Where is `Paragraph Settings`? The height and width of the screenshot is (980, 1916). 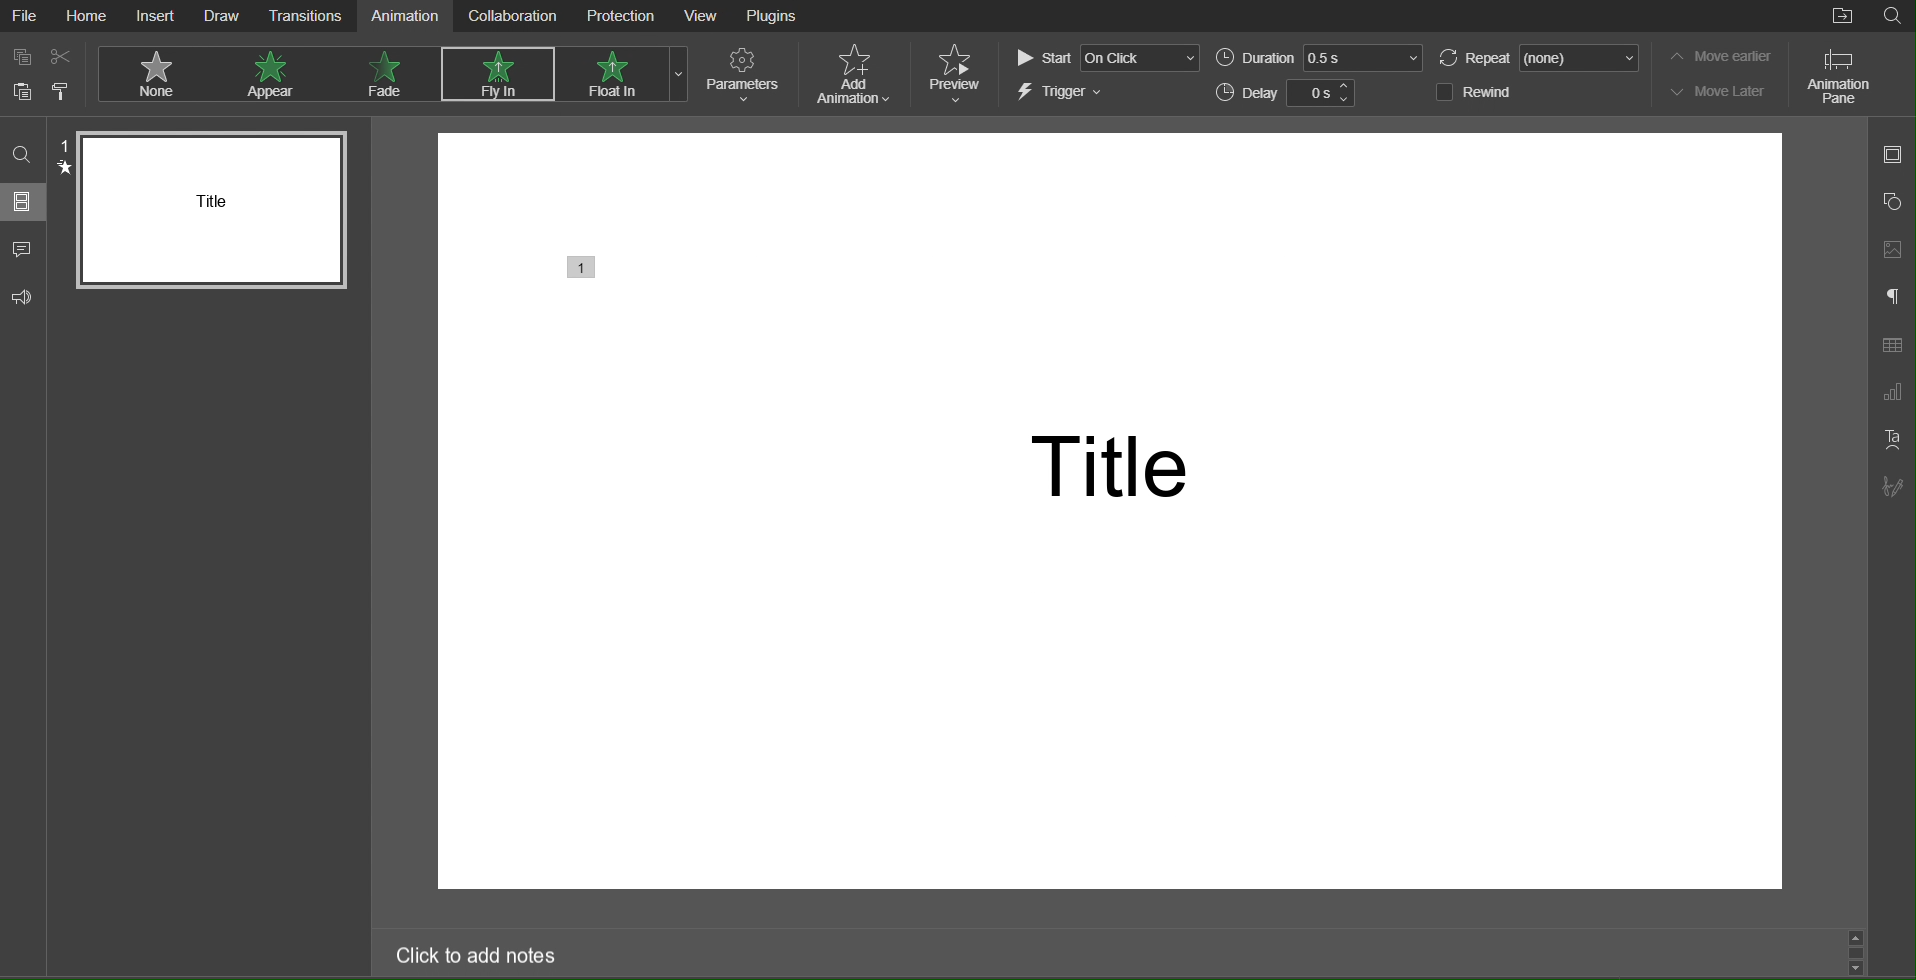 Paragraph Settings is located at coordinates (1892, 296).